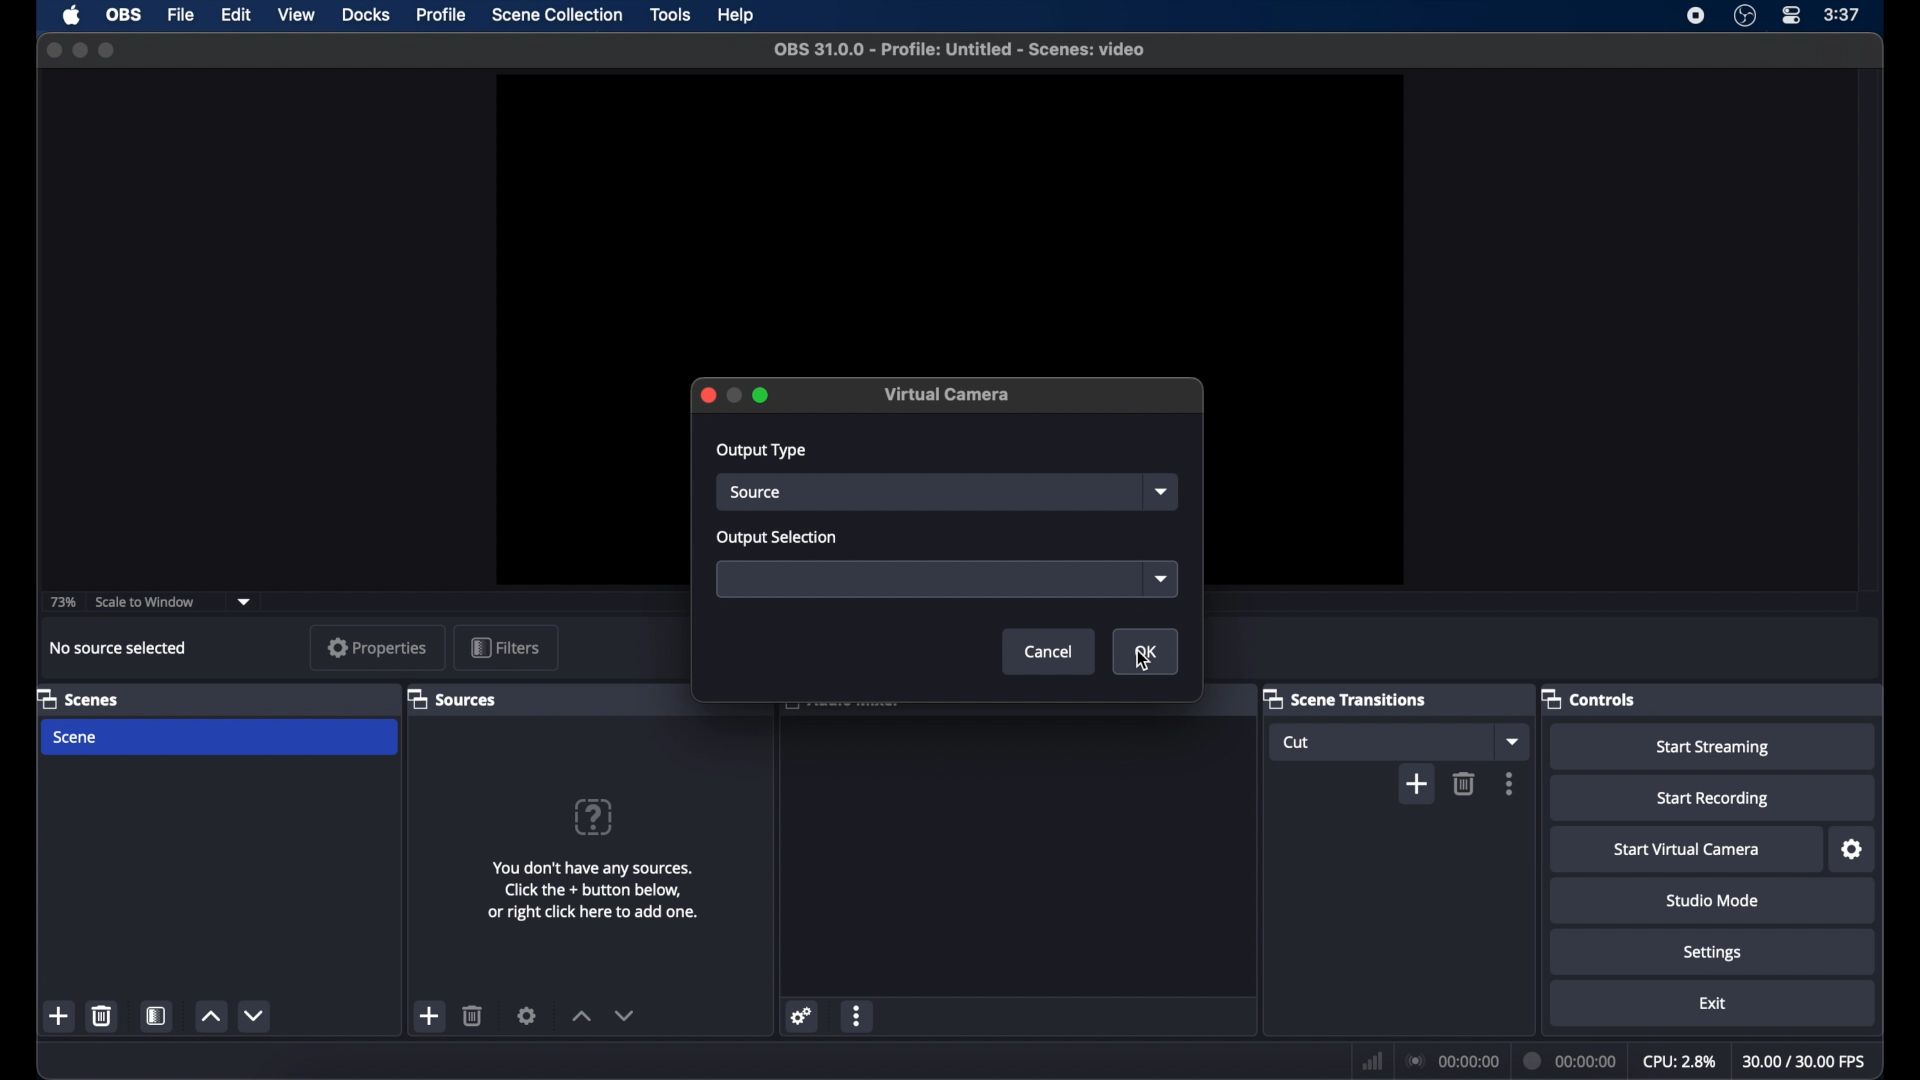  Describe the element at coordinates (1680, 1062) in the screenshot. I see `cpu` at that location.